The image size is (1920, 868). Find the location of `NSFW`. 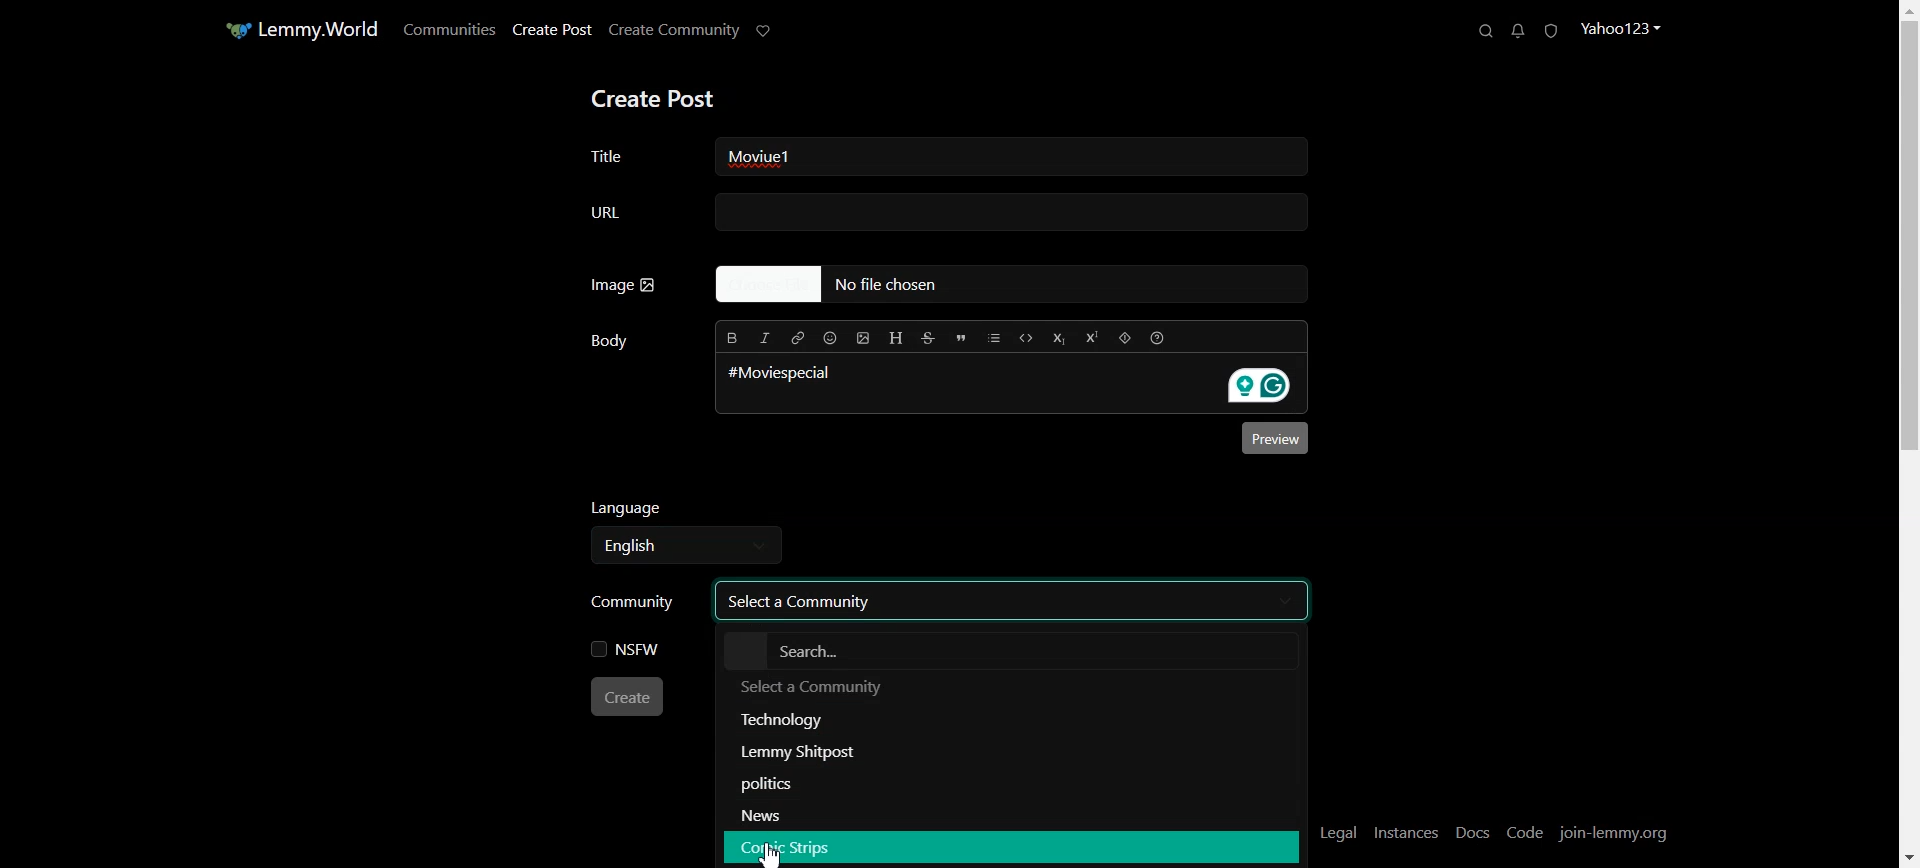

NSFW is located at coordinates (637, 650).